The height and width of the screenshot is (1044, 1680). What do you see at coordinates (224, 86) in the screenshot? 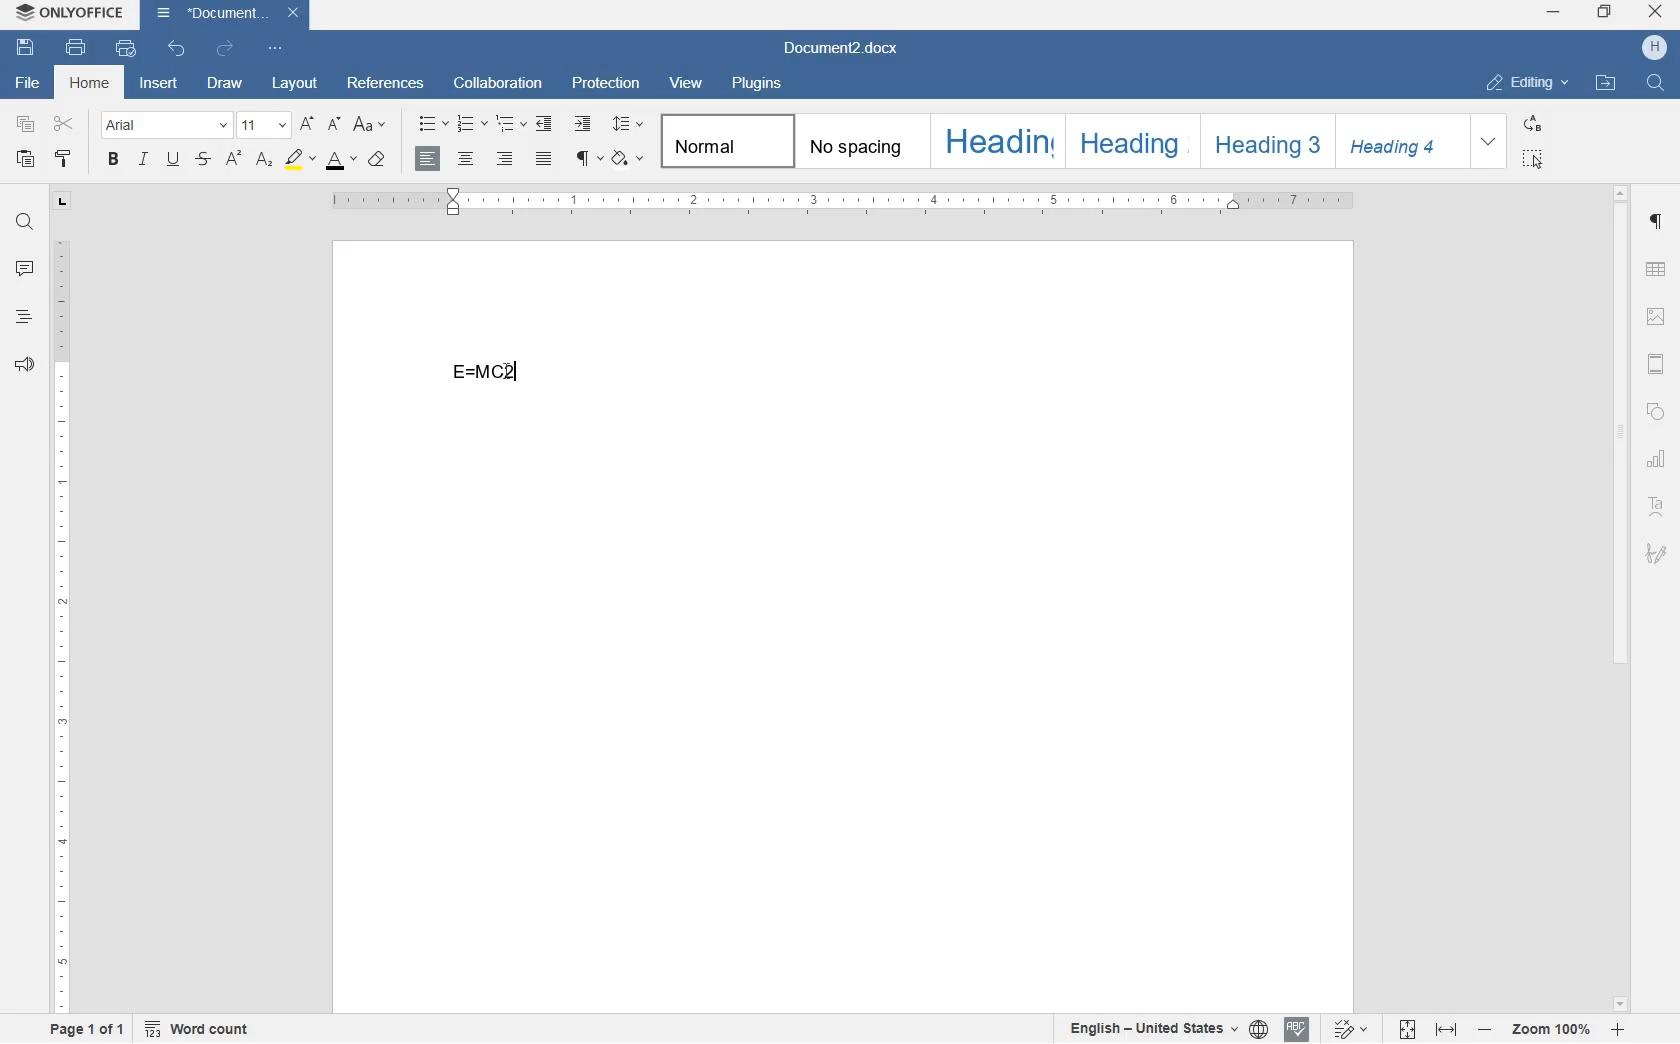
I see `draw` at bounding box center [224, 86].